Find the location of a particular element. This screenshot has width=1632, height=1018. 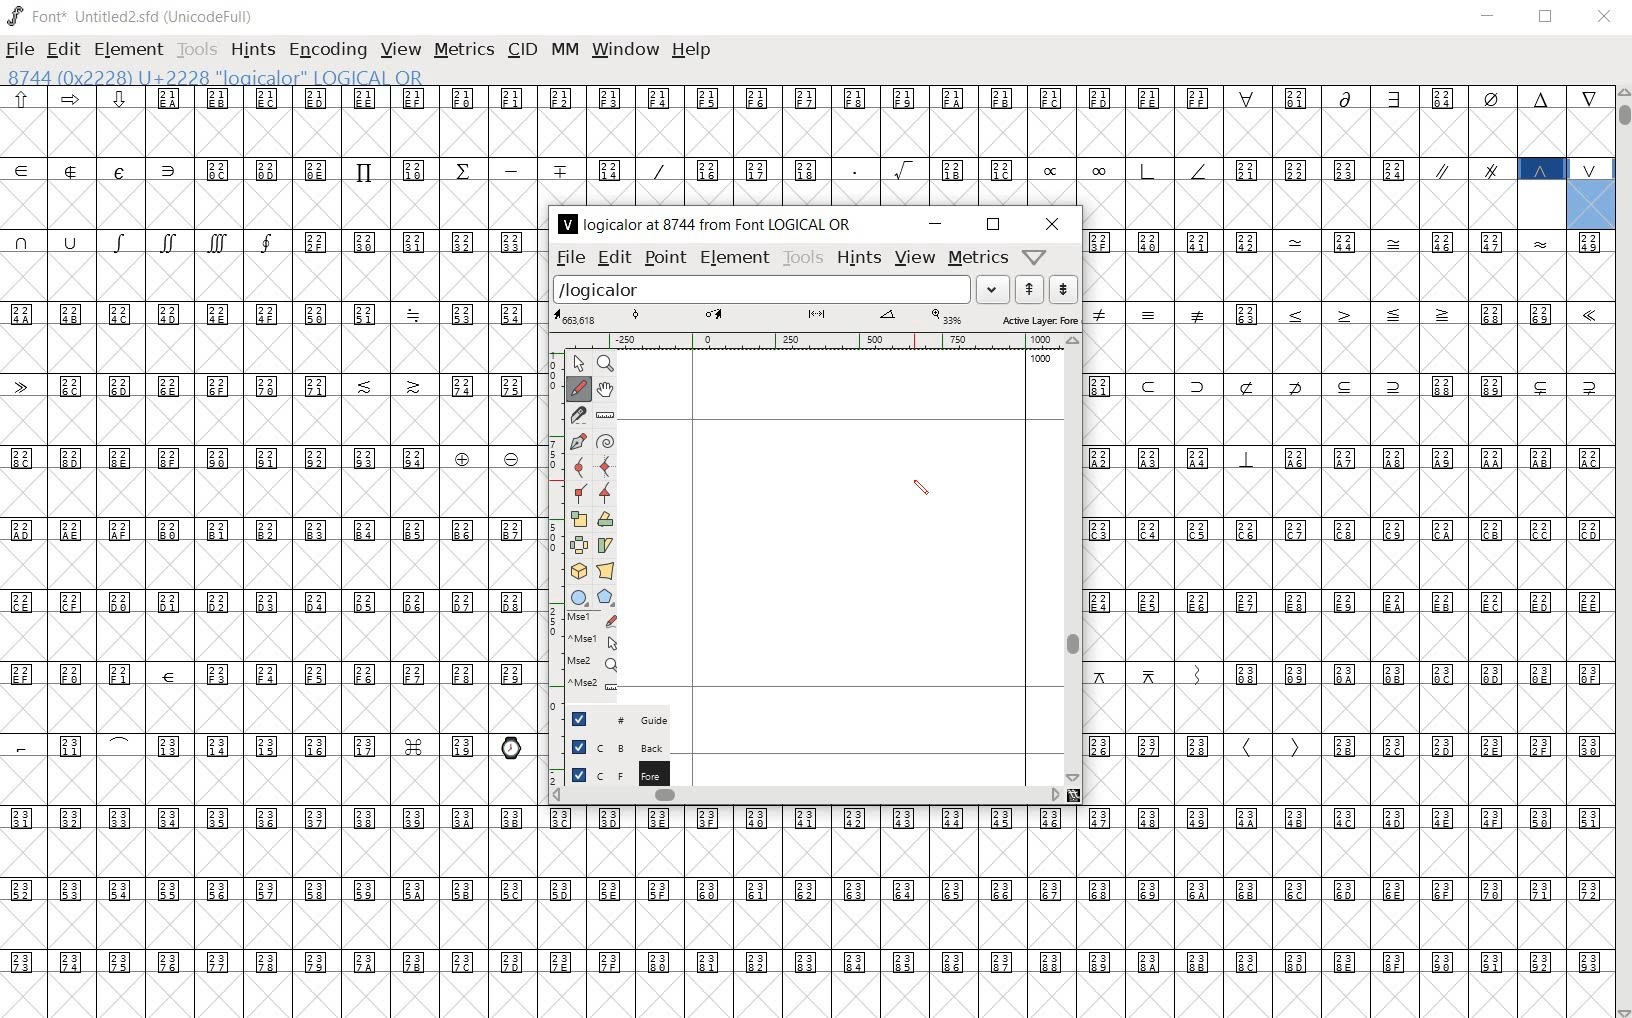

minimize is located at coordinates (937, 222).